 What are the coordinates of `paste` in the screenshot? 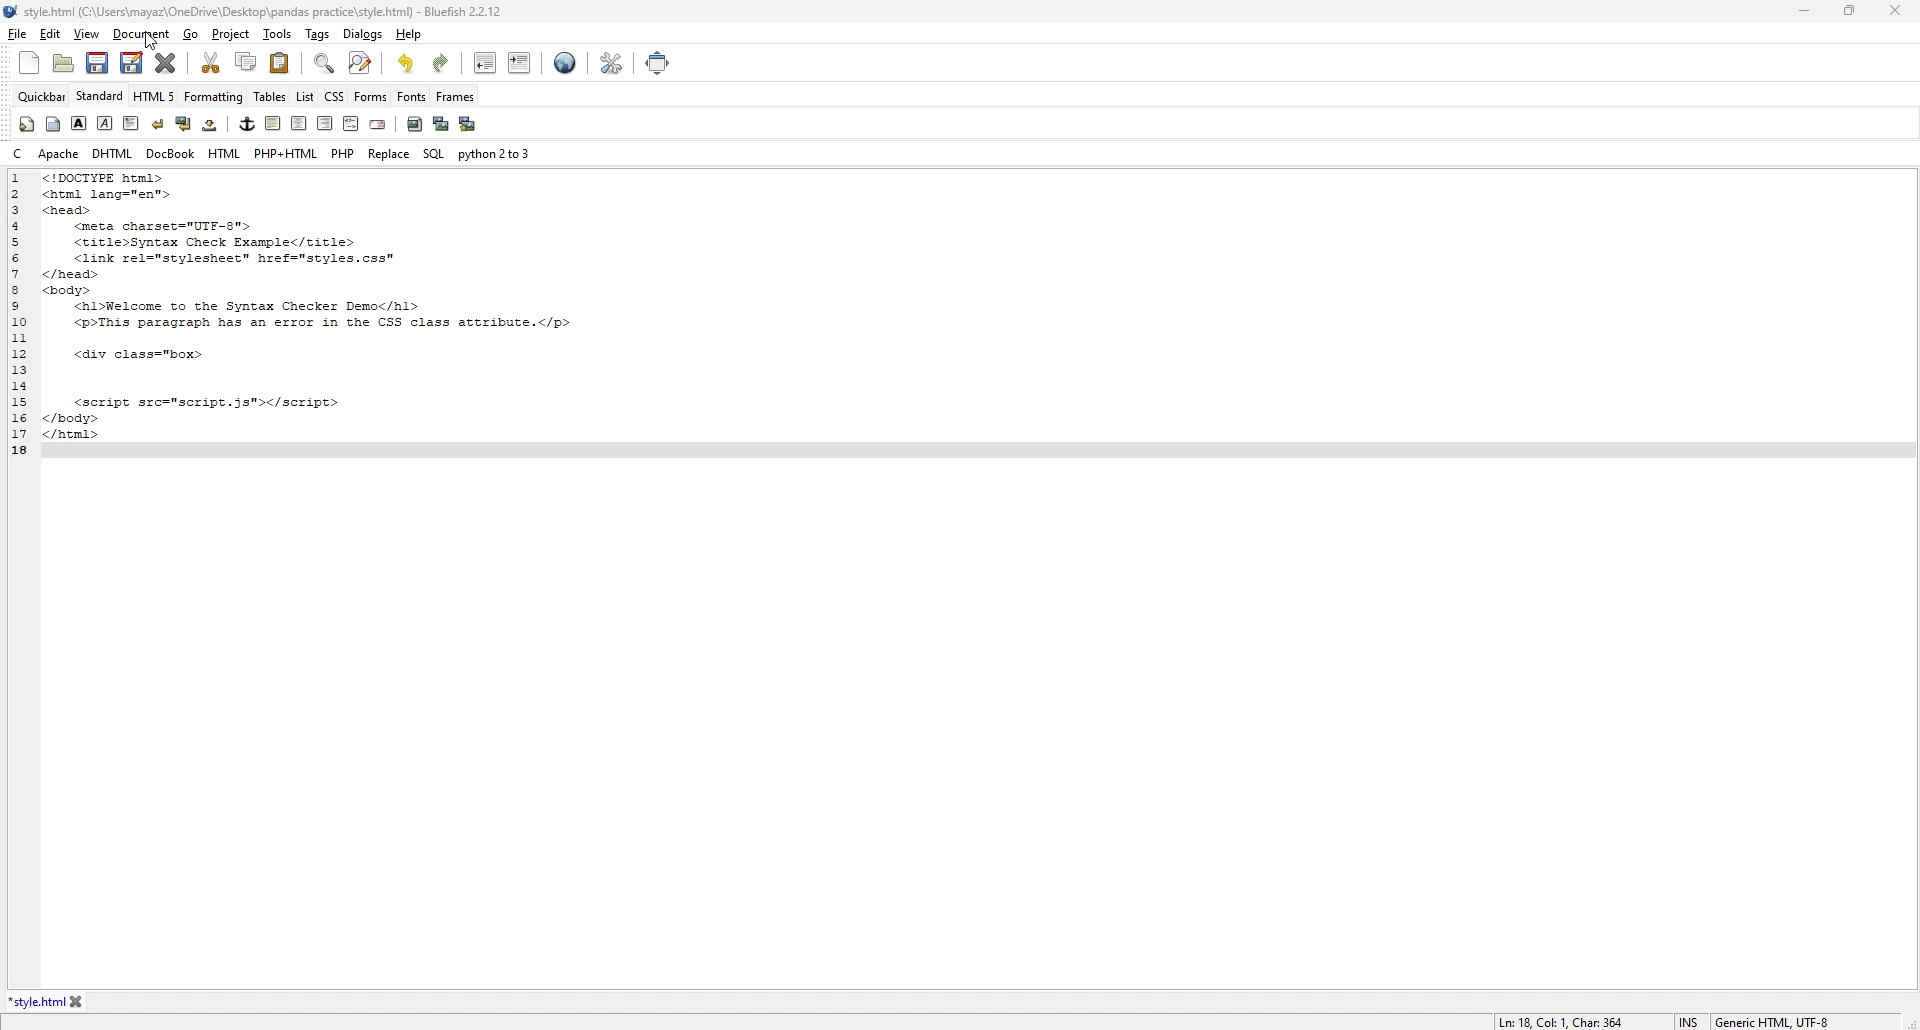 It's located at (278, 63).